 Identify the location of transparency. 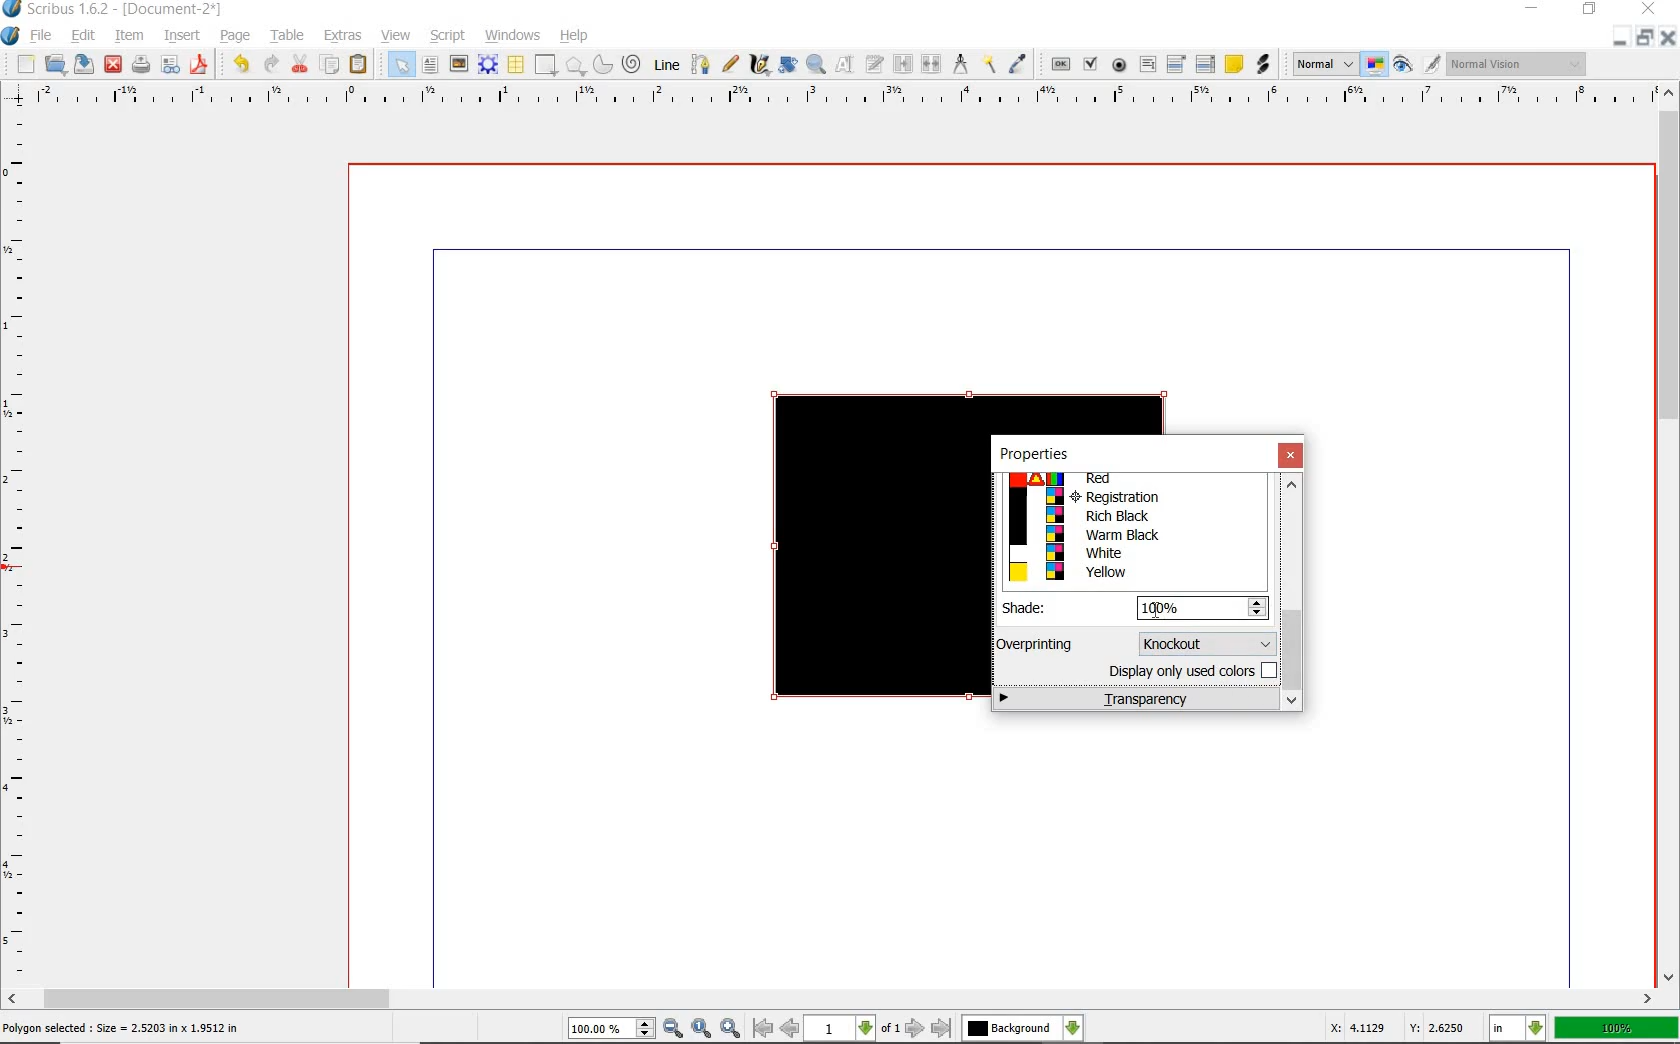
(1137, 700).